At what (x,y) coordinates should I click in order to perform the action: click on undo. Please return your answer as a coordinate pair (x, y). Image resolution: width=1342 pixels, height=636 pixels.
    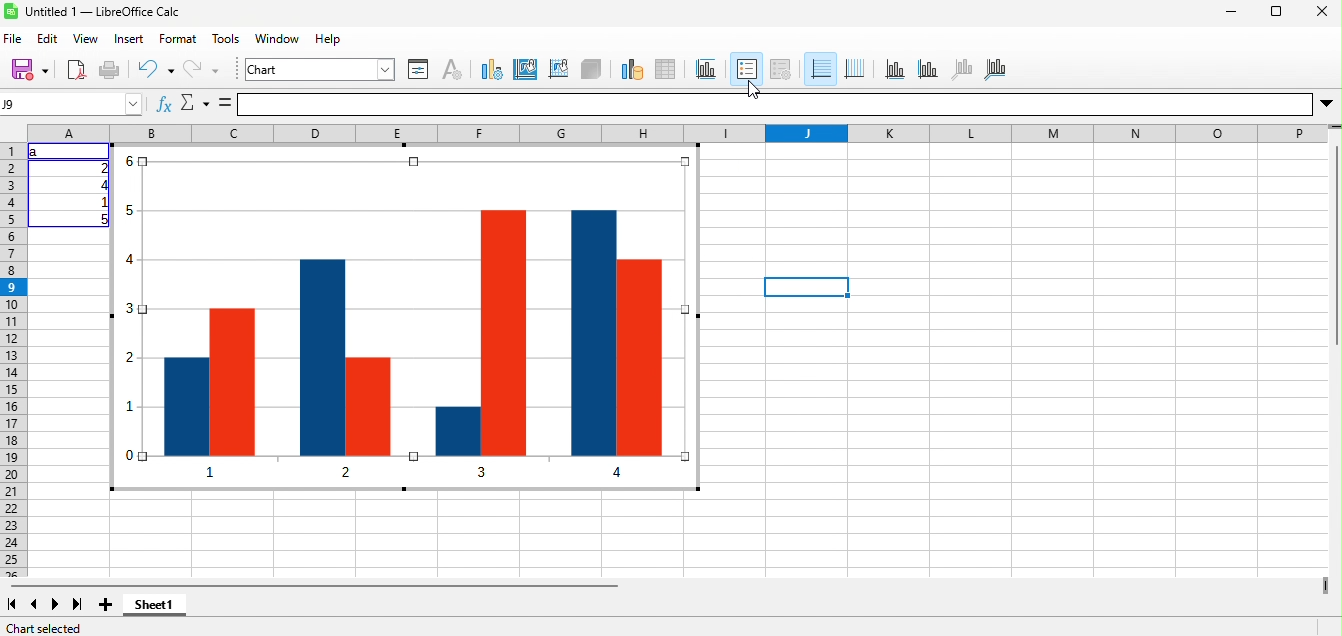
    Looking at the image, I should click on (155, 71).